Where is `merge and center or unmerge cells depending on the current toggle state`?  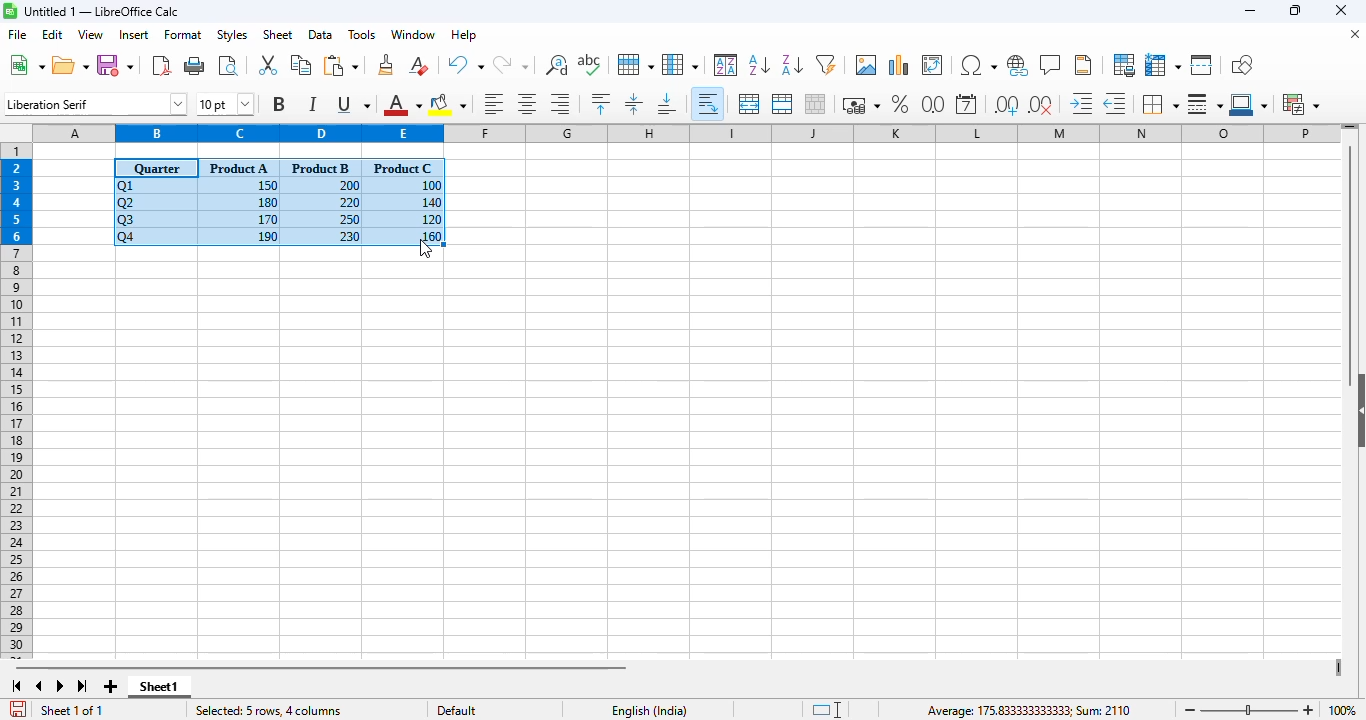
merge and center or unmerge cells depending on the current toggle state is located at coordinates (750, 104).